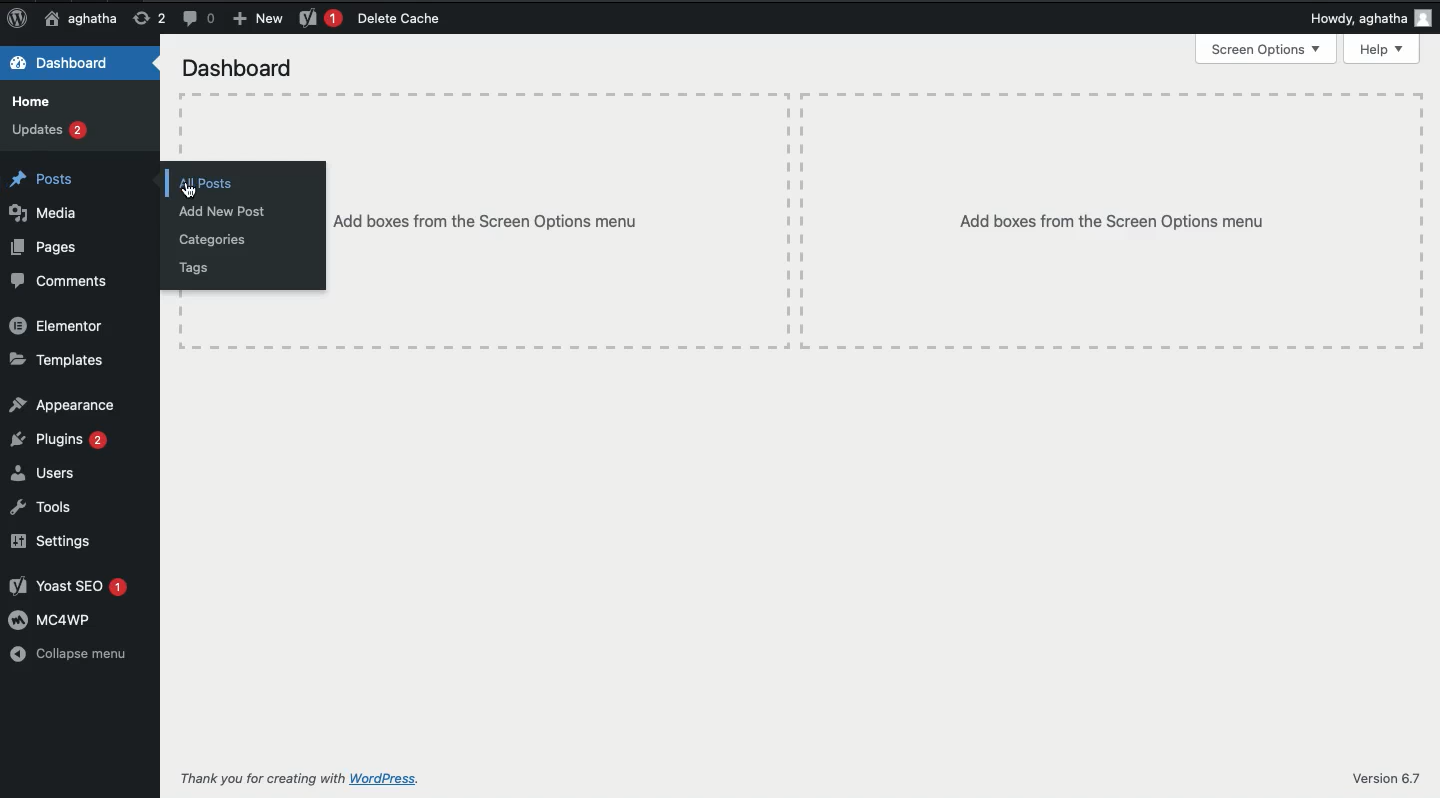  Describe the element at coordinates (395, 778) in the screenshot. I see `WordPress.` at that location.